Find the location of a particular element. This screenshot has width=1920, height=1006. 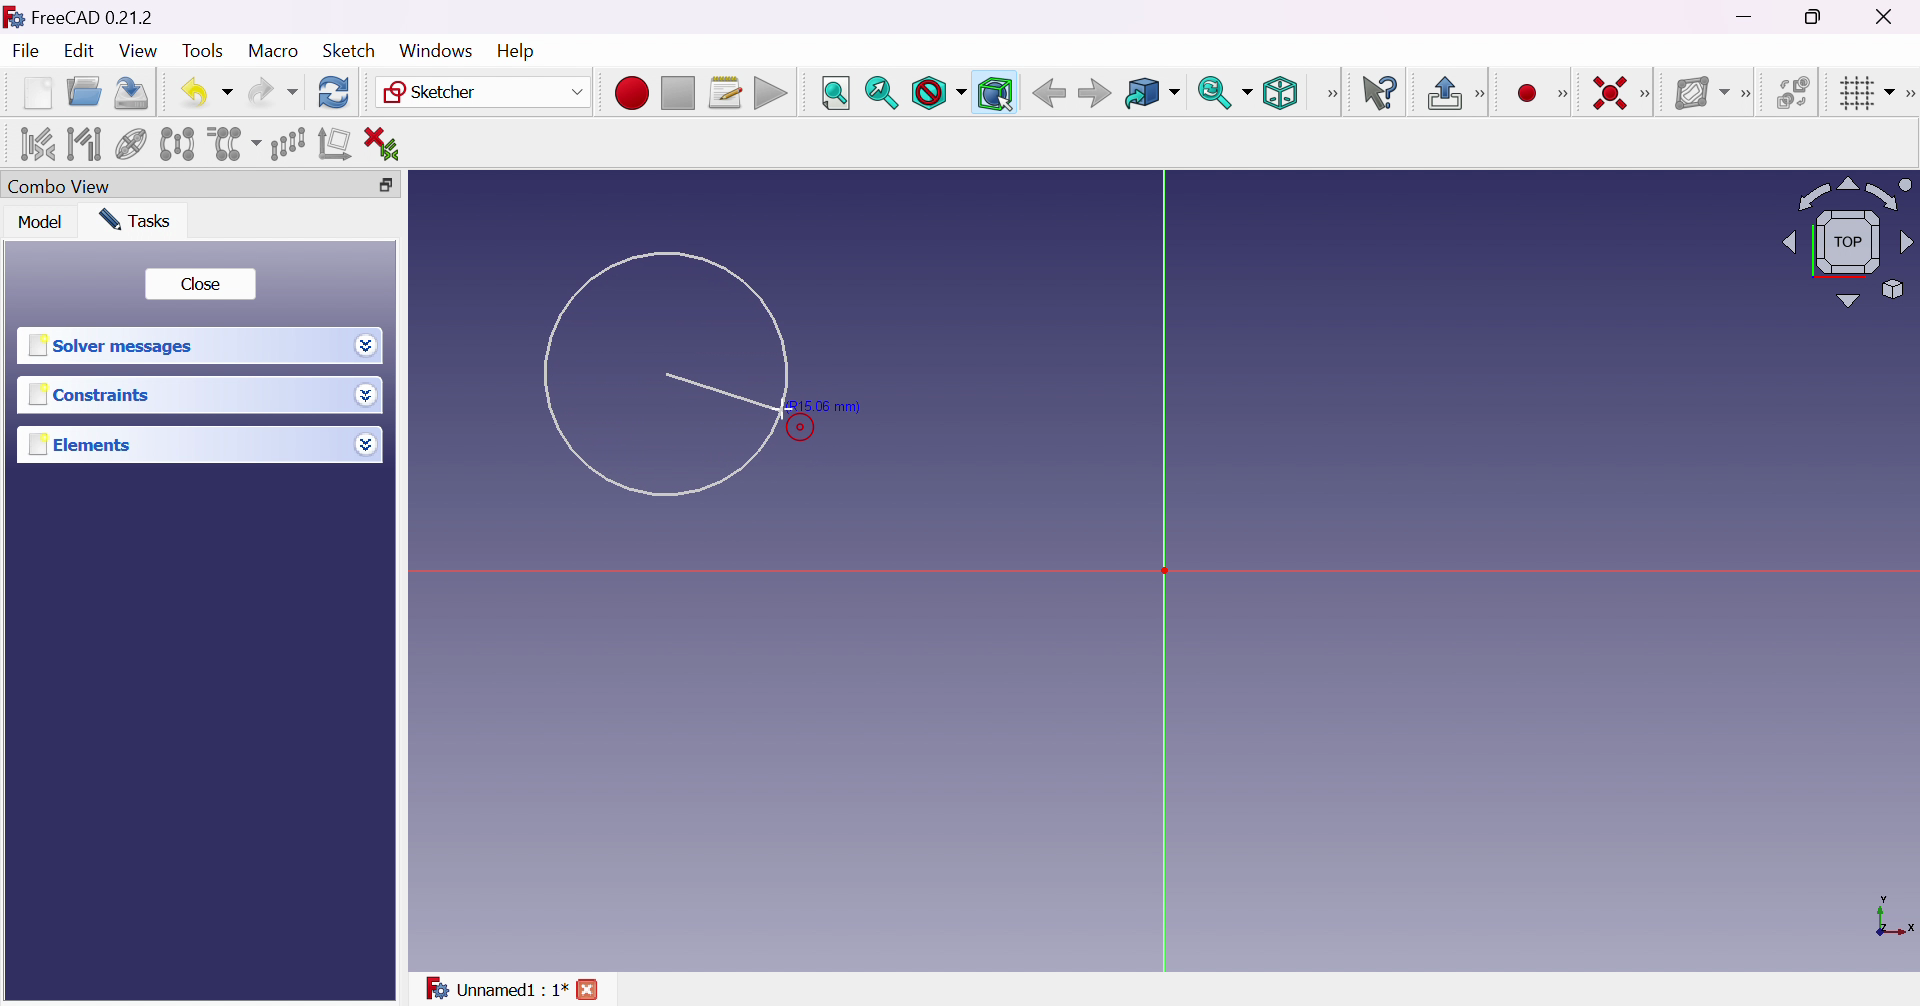

Refresh is located at coordinates (334, 91).